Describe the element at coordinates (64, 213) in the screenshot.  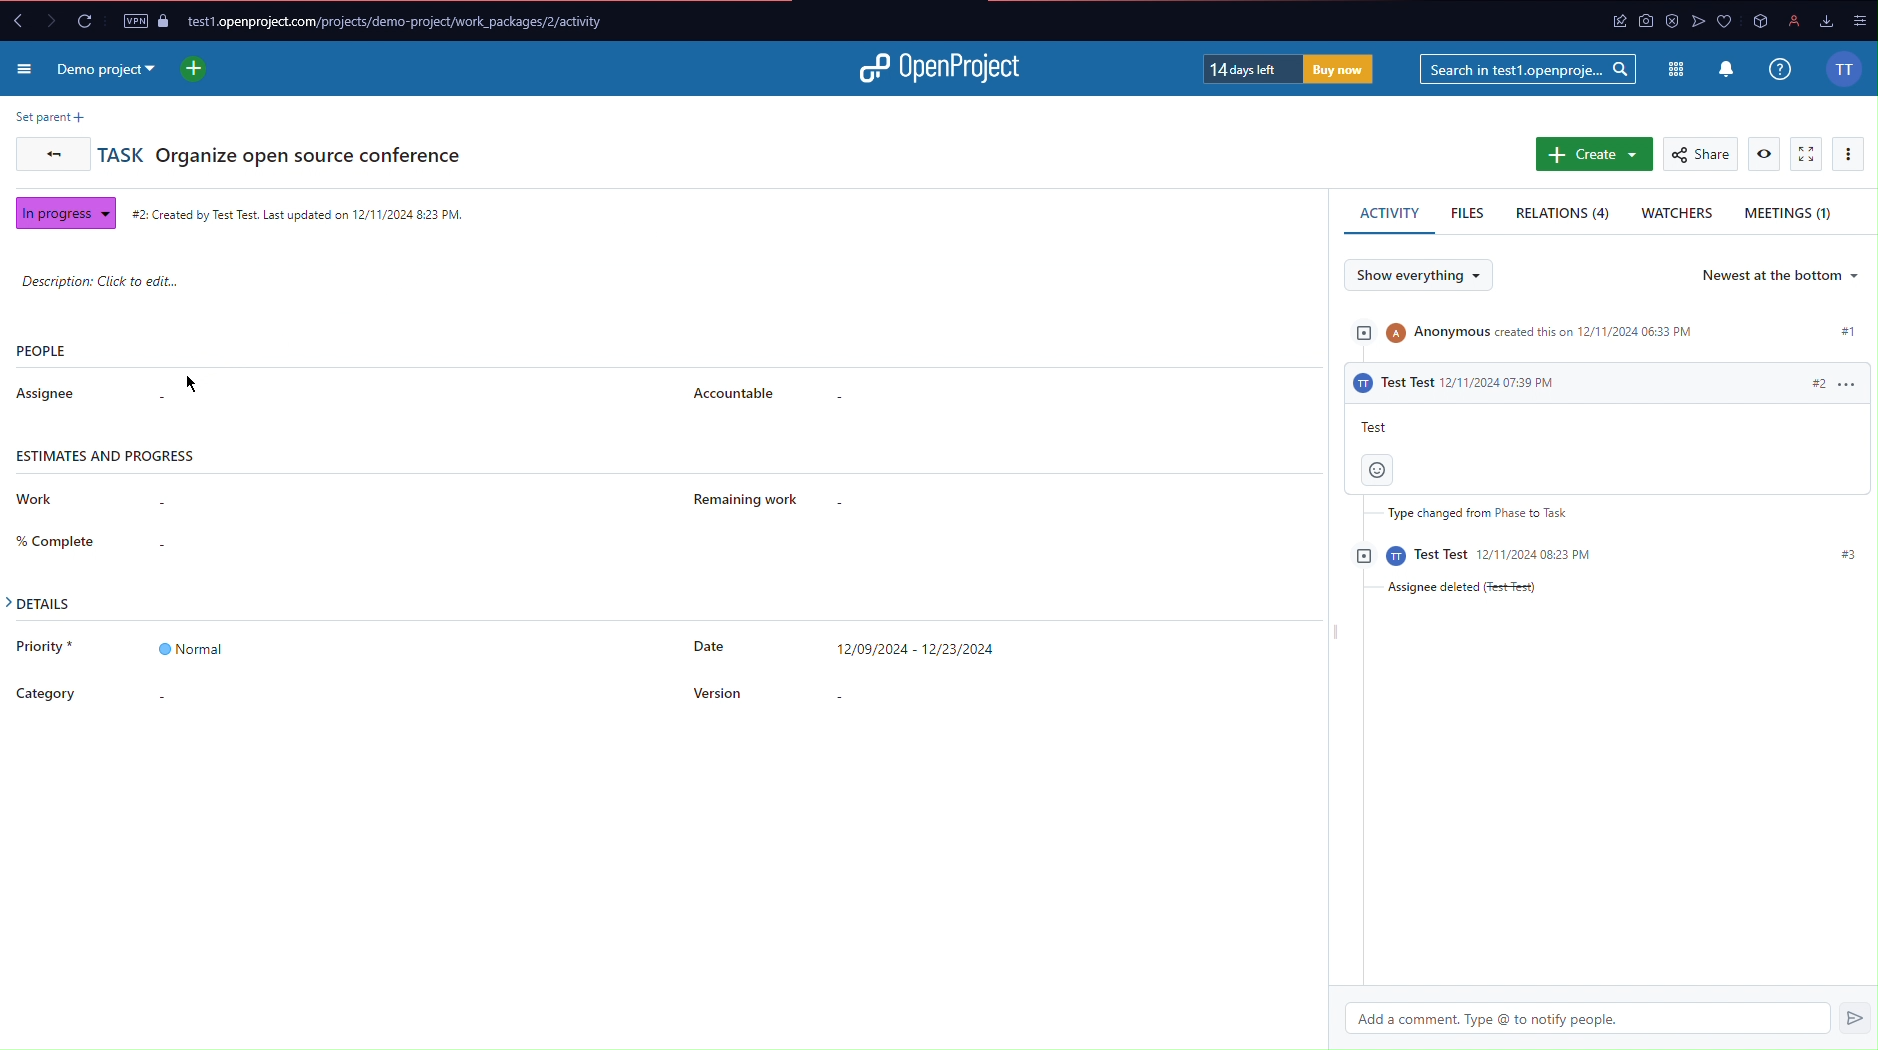
I see `In progress` at that location.